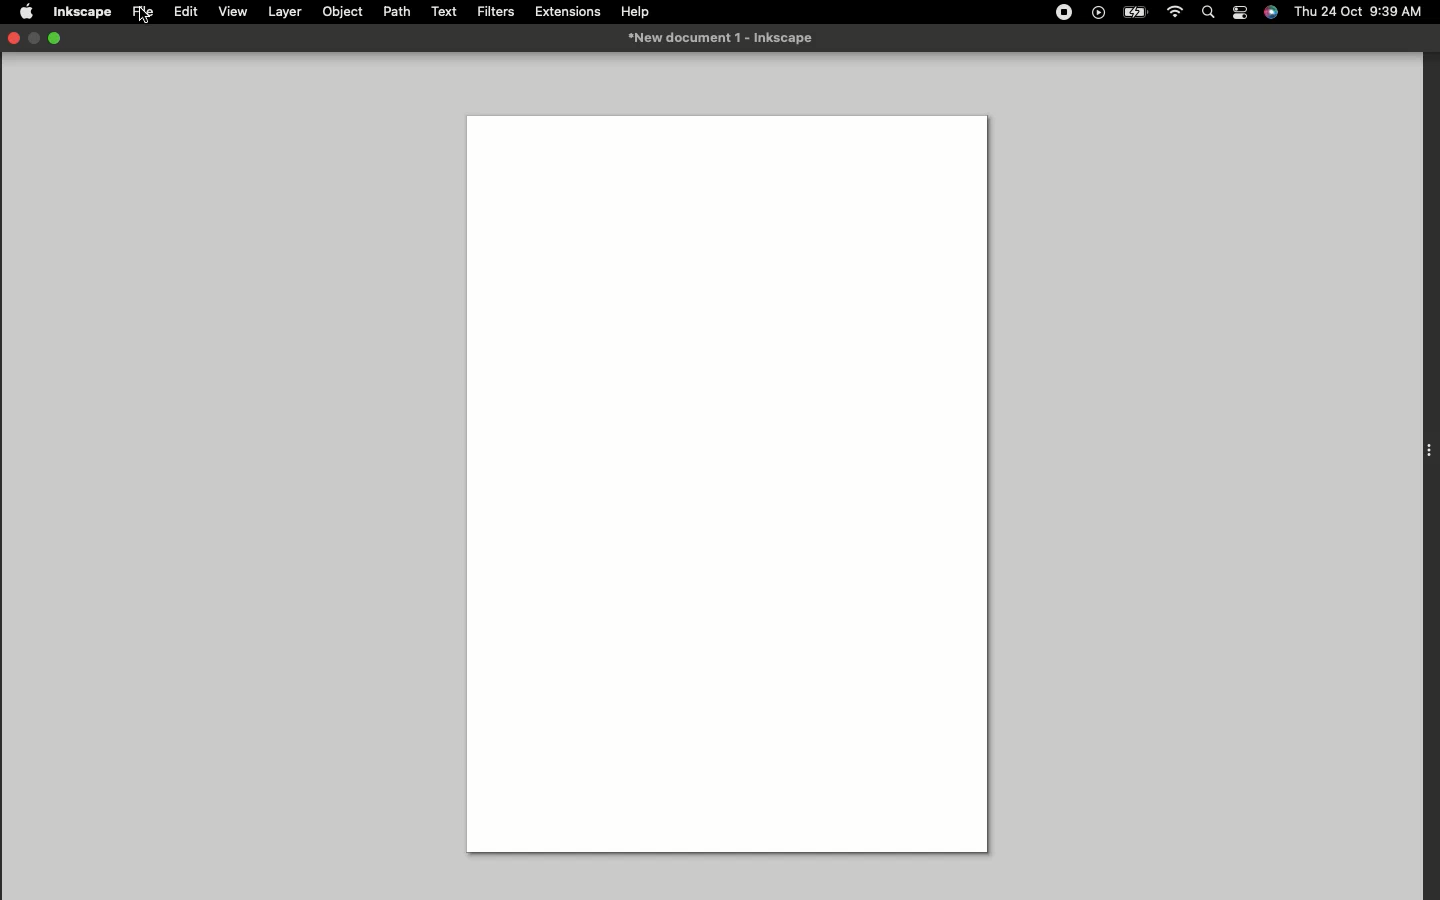 This screenshot has height=900, width=1440. Describe the element at coordinates (728, 484) in the screenshot. I see `Canvas` at that location.